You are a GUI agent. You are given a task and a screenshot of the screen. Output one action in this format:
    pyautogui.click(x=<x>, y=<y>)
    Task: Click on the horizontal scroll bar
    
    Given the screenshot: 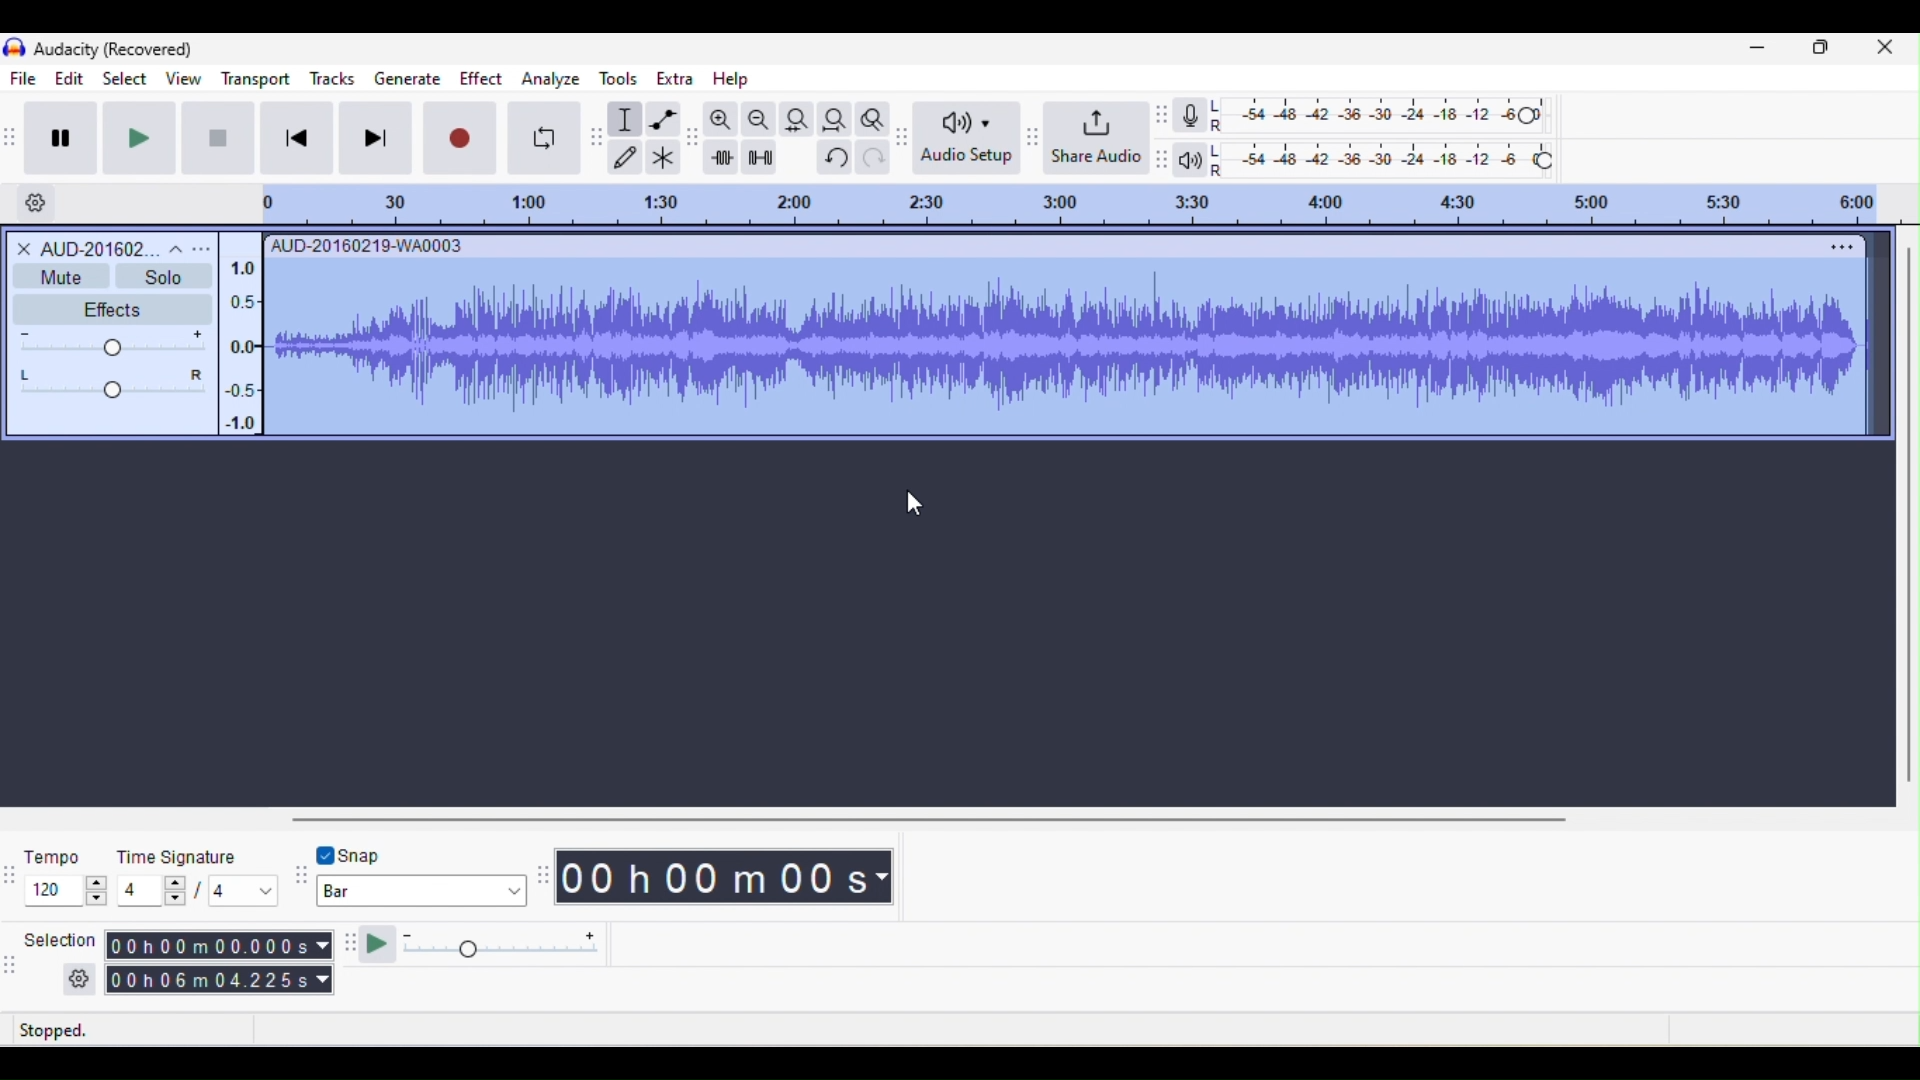 What is the action you would take?
    pyautogui.click(x=950, y=817)
    